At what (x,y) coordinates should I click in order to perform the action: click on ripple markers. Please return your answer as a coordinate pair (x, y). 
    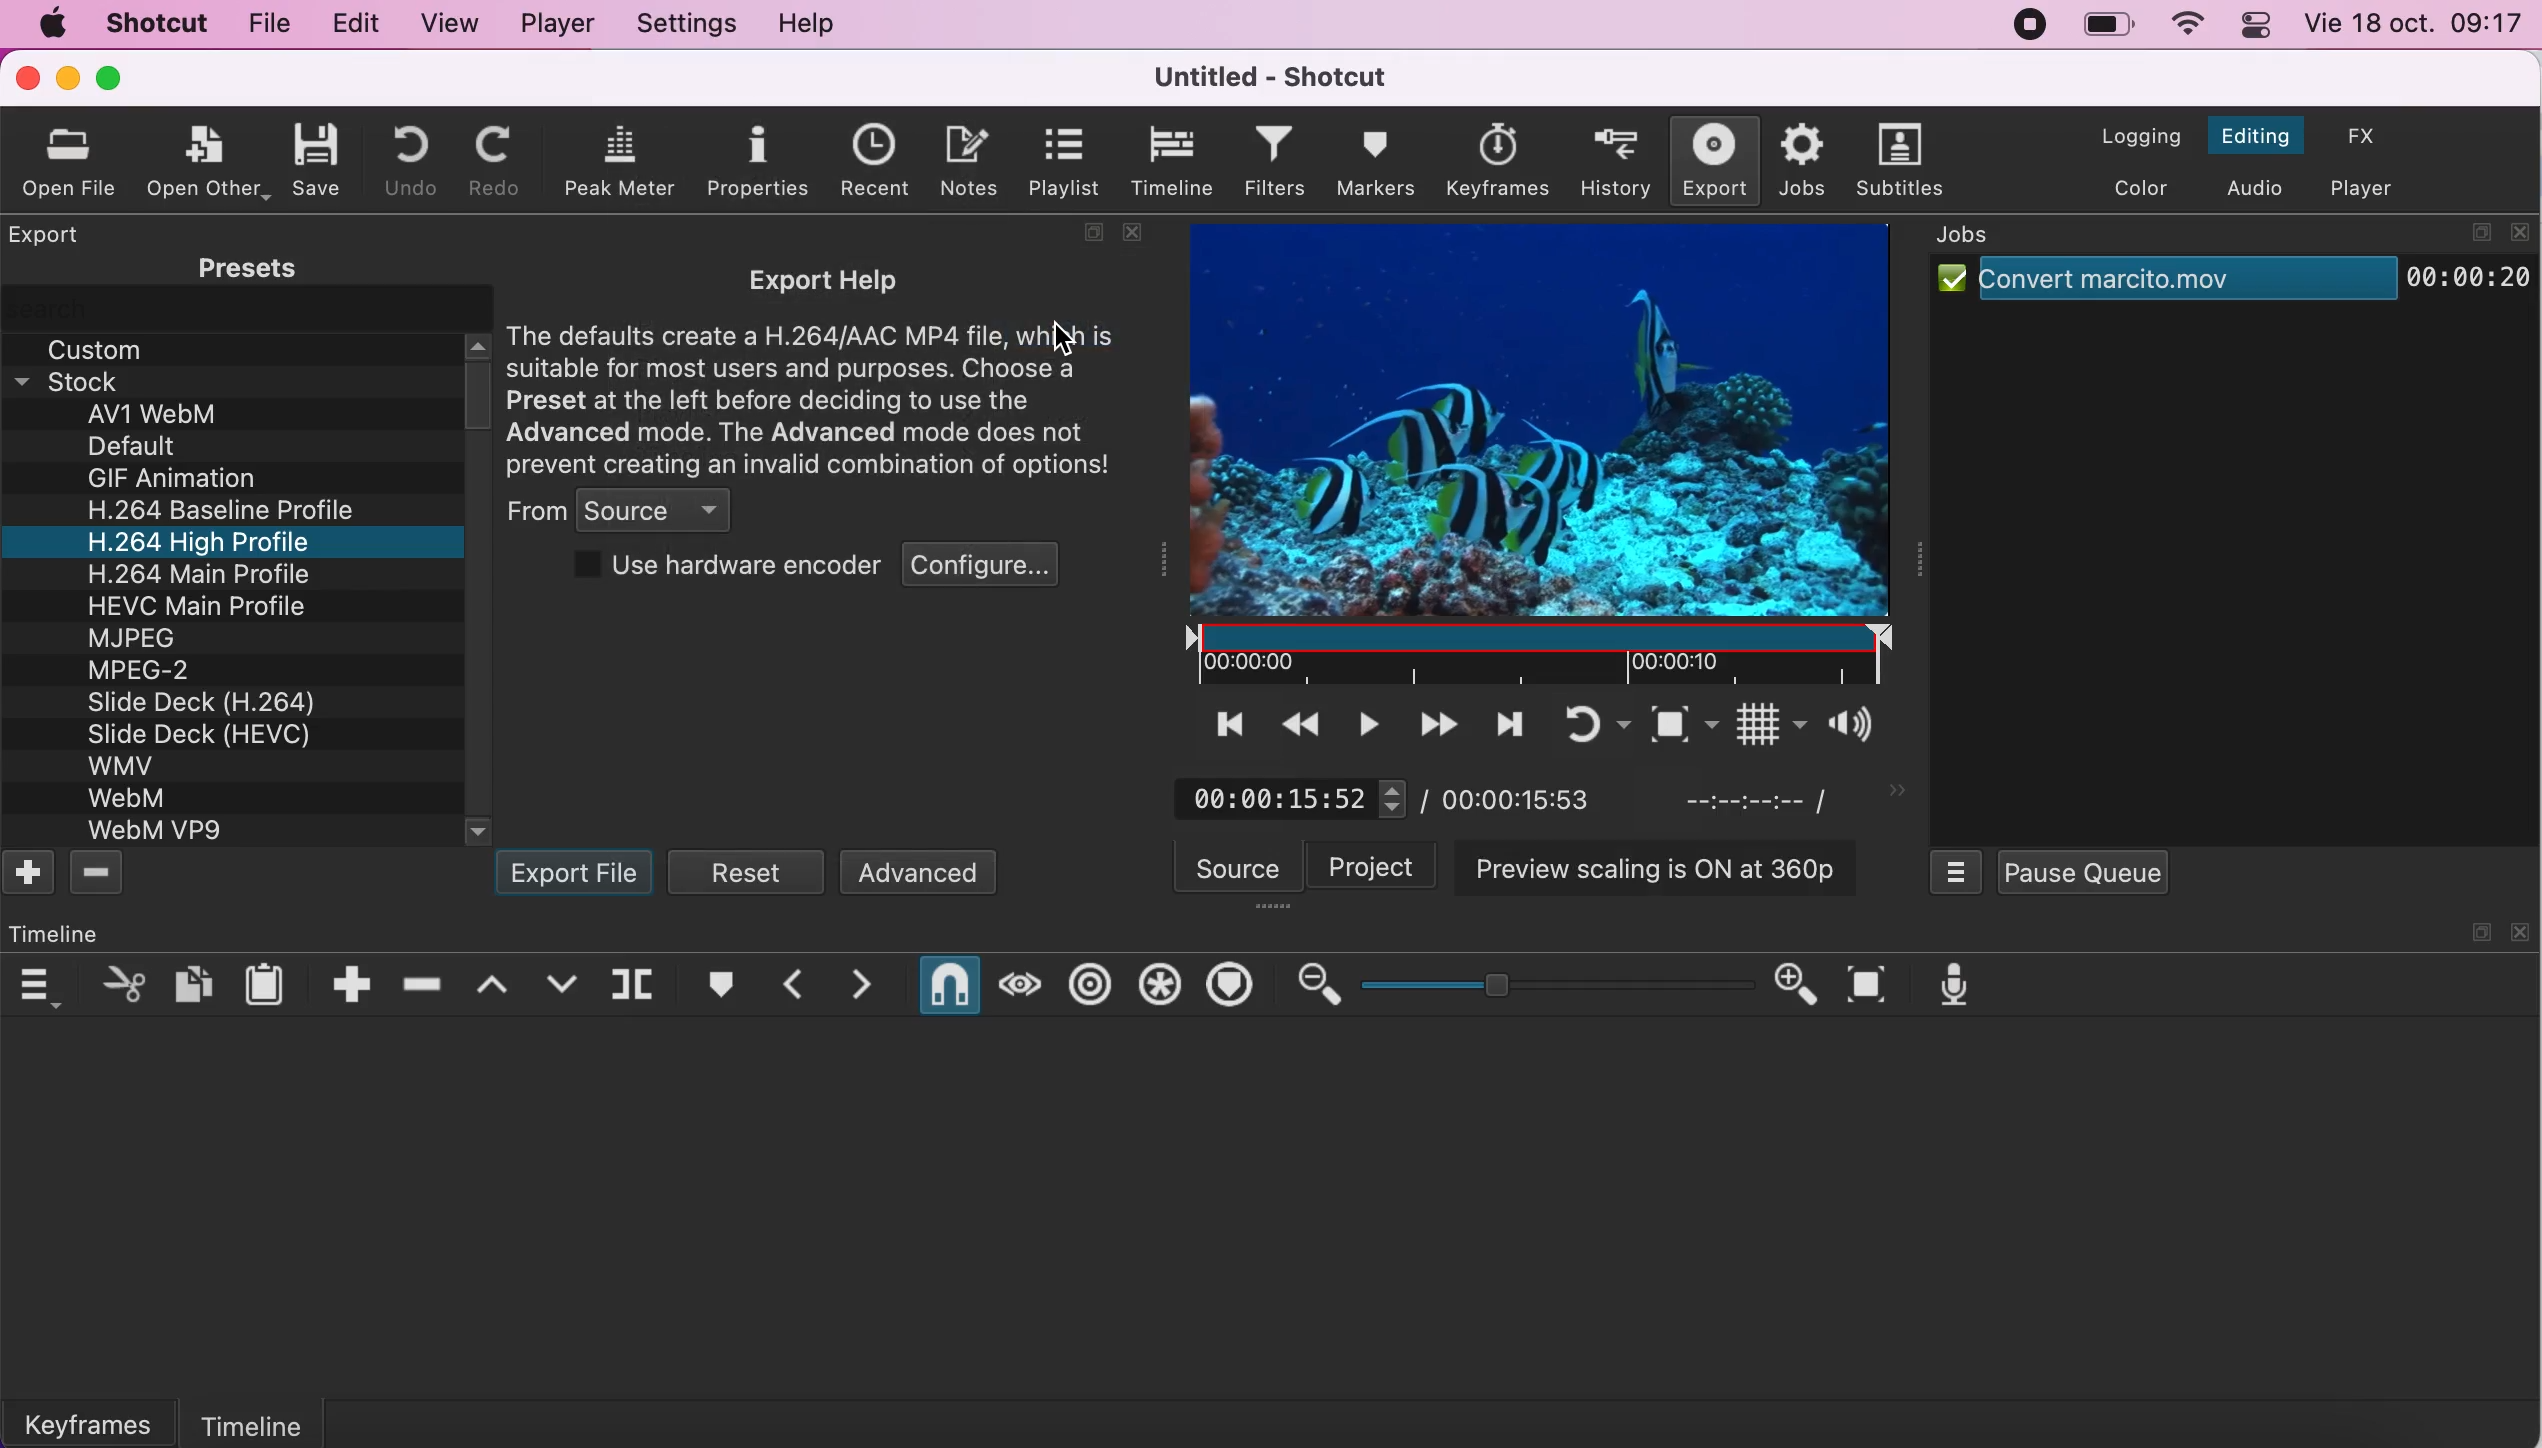
    Looking at the image, I should click on (1231, 986).